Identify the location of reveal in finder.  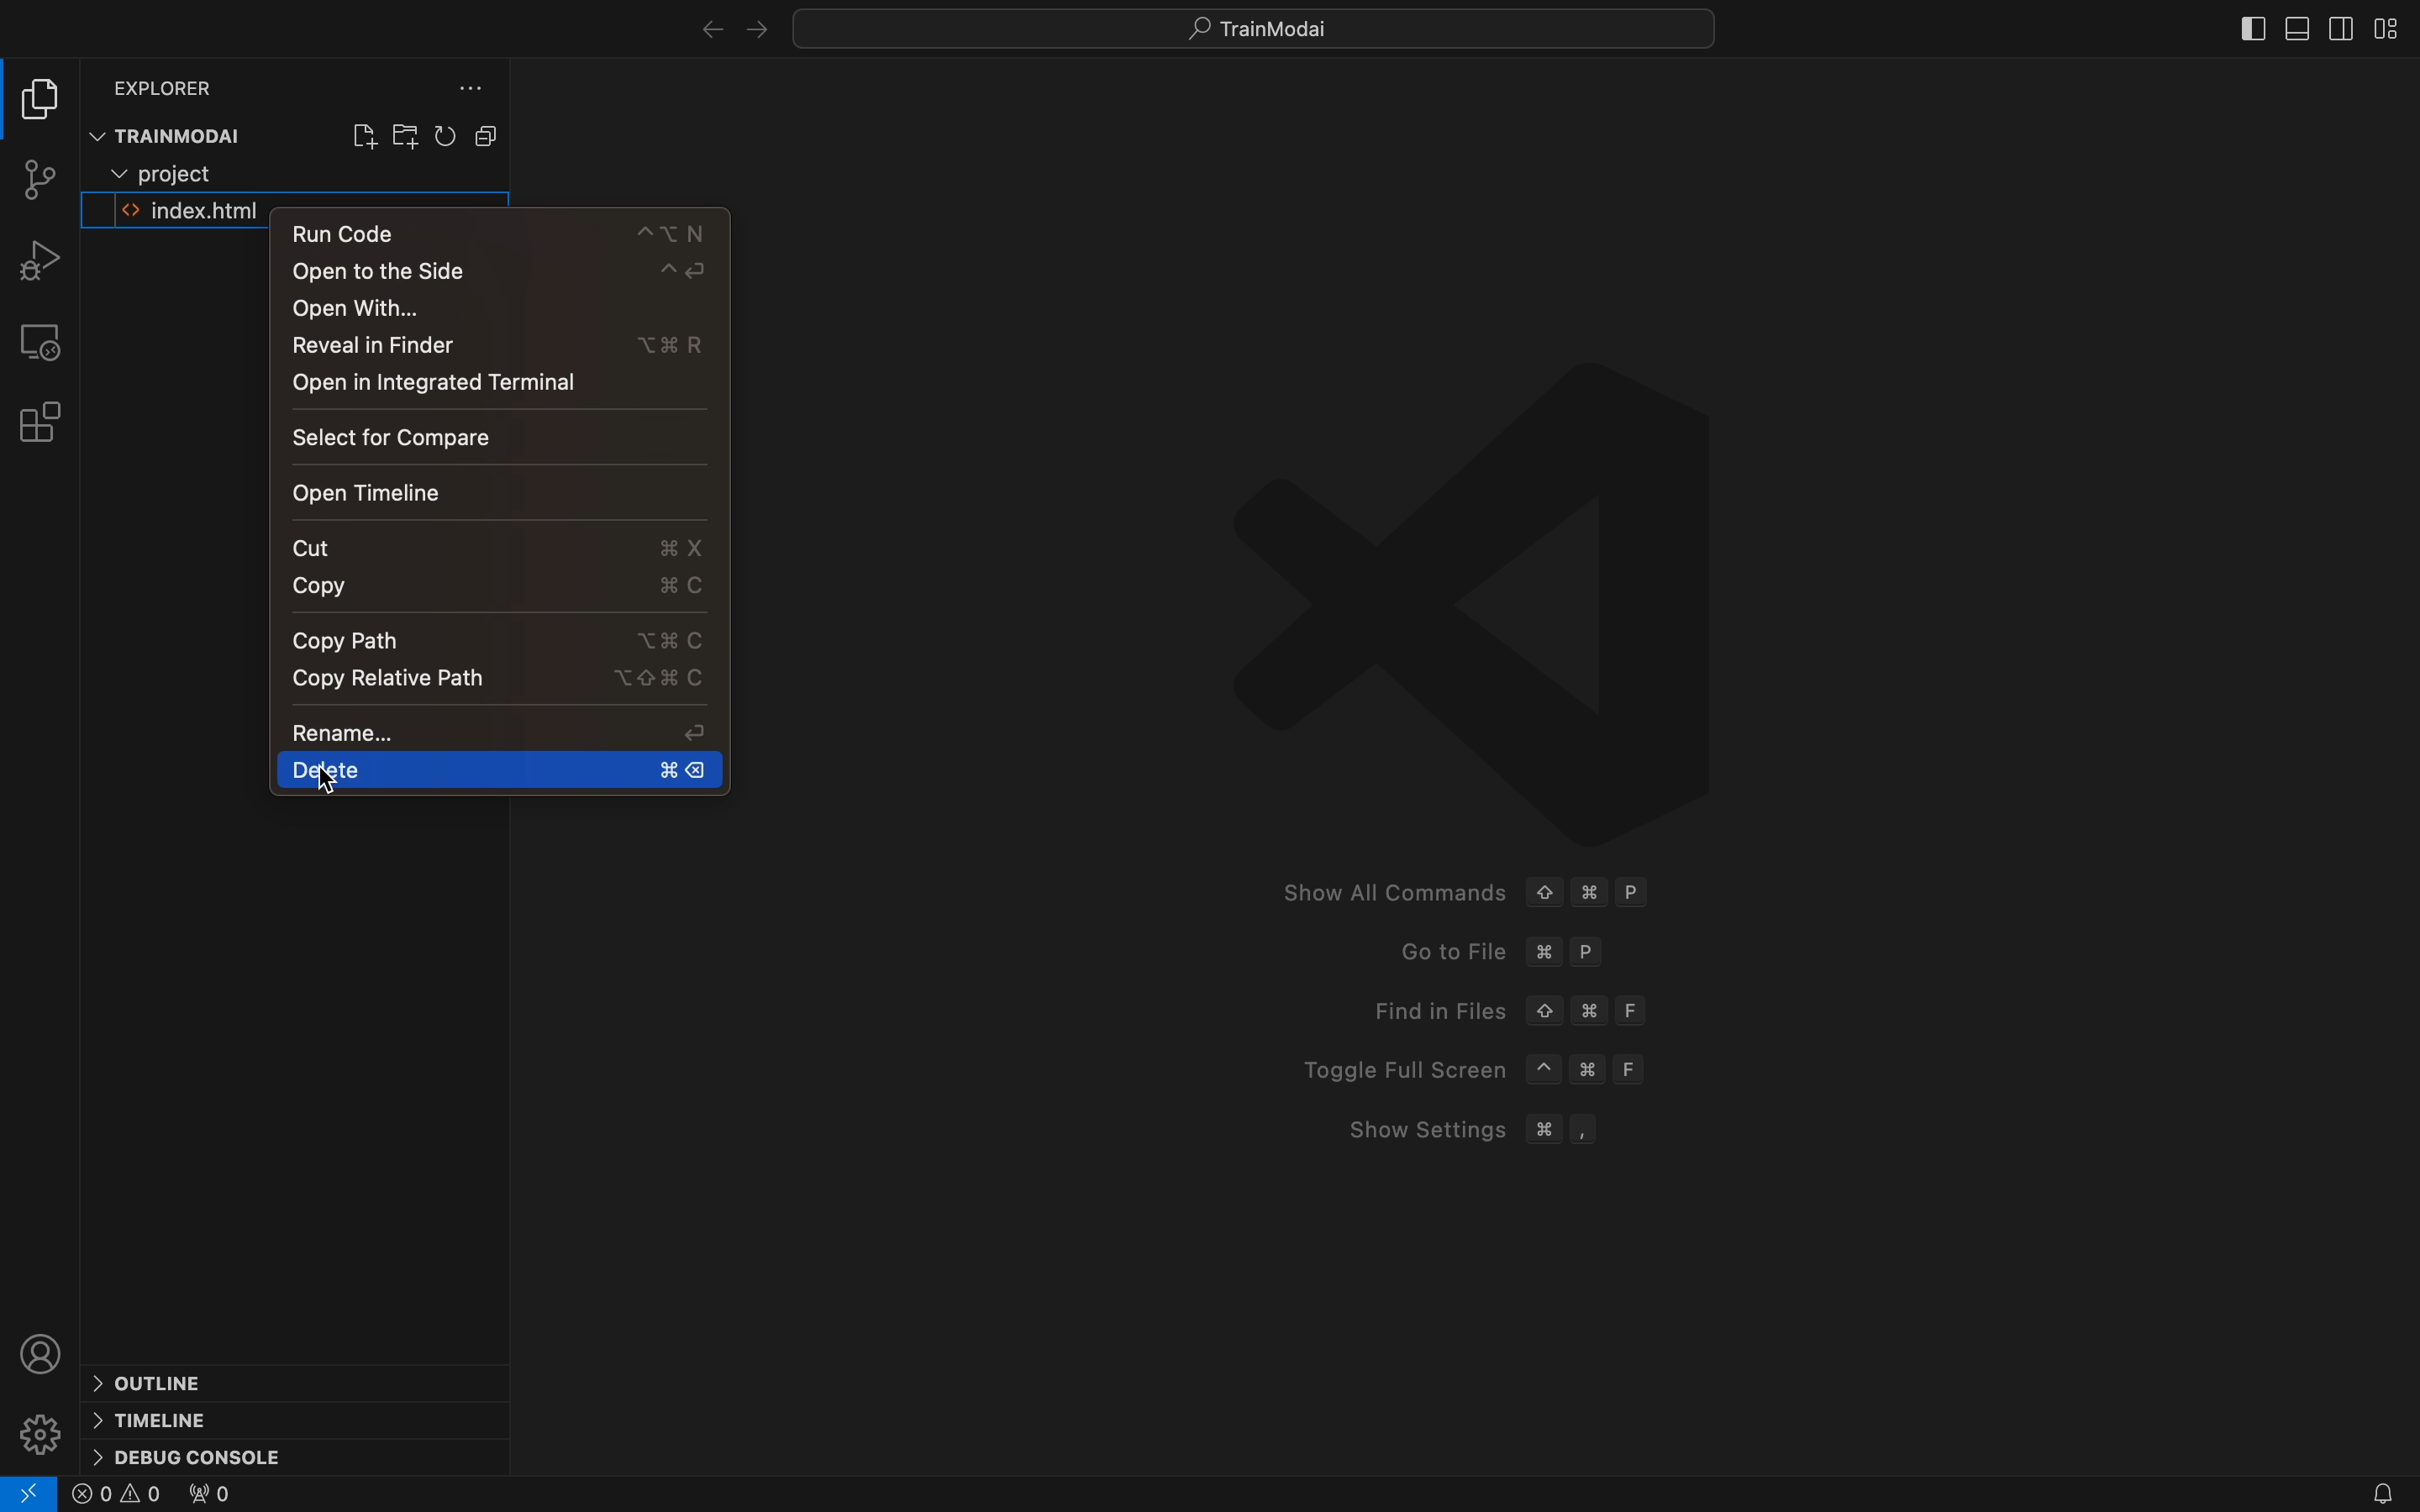
(379, 345).